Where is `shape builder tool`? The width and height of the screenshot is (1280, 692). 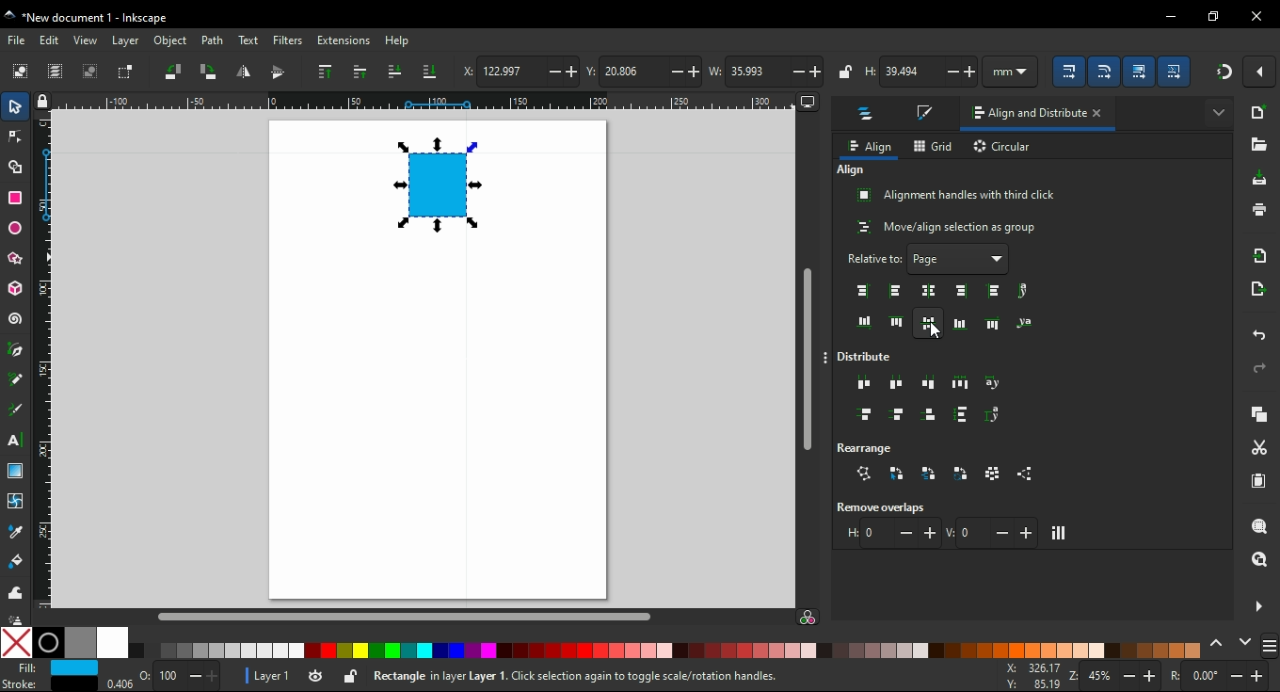 shape builder tool is located at coordinates (15, 166).